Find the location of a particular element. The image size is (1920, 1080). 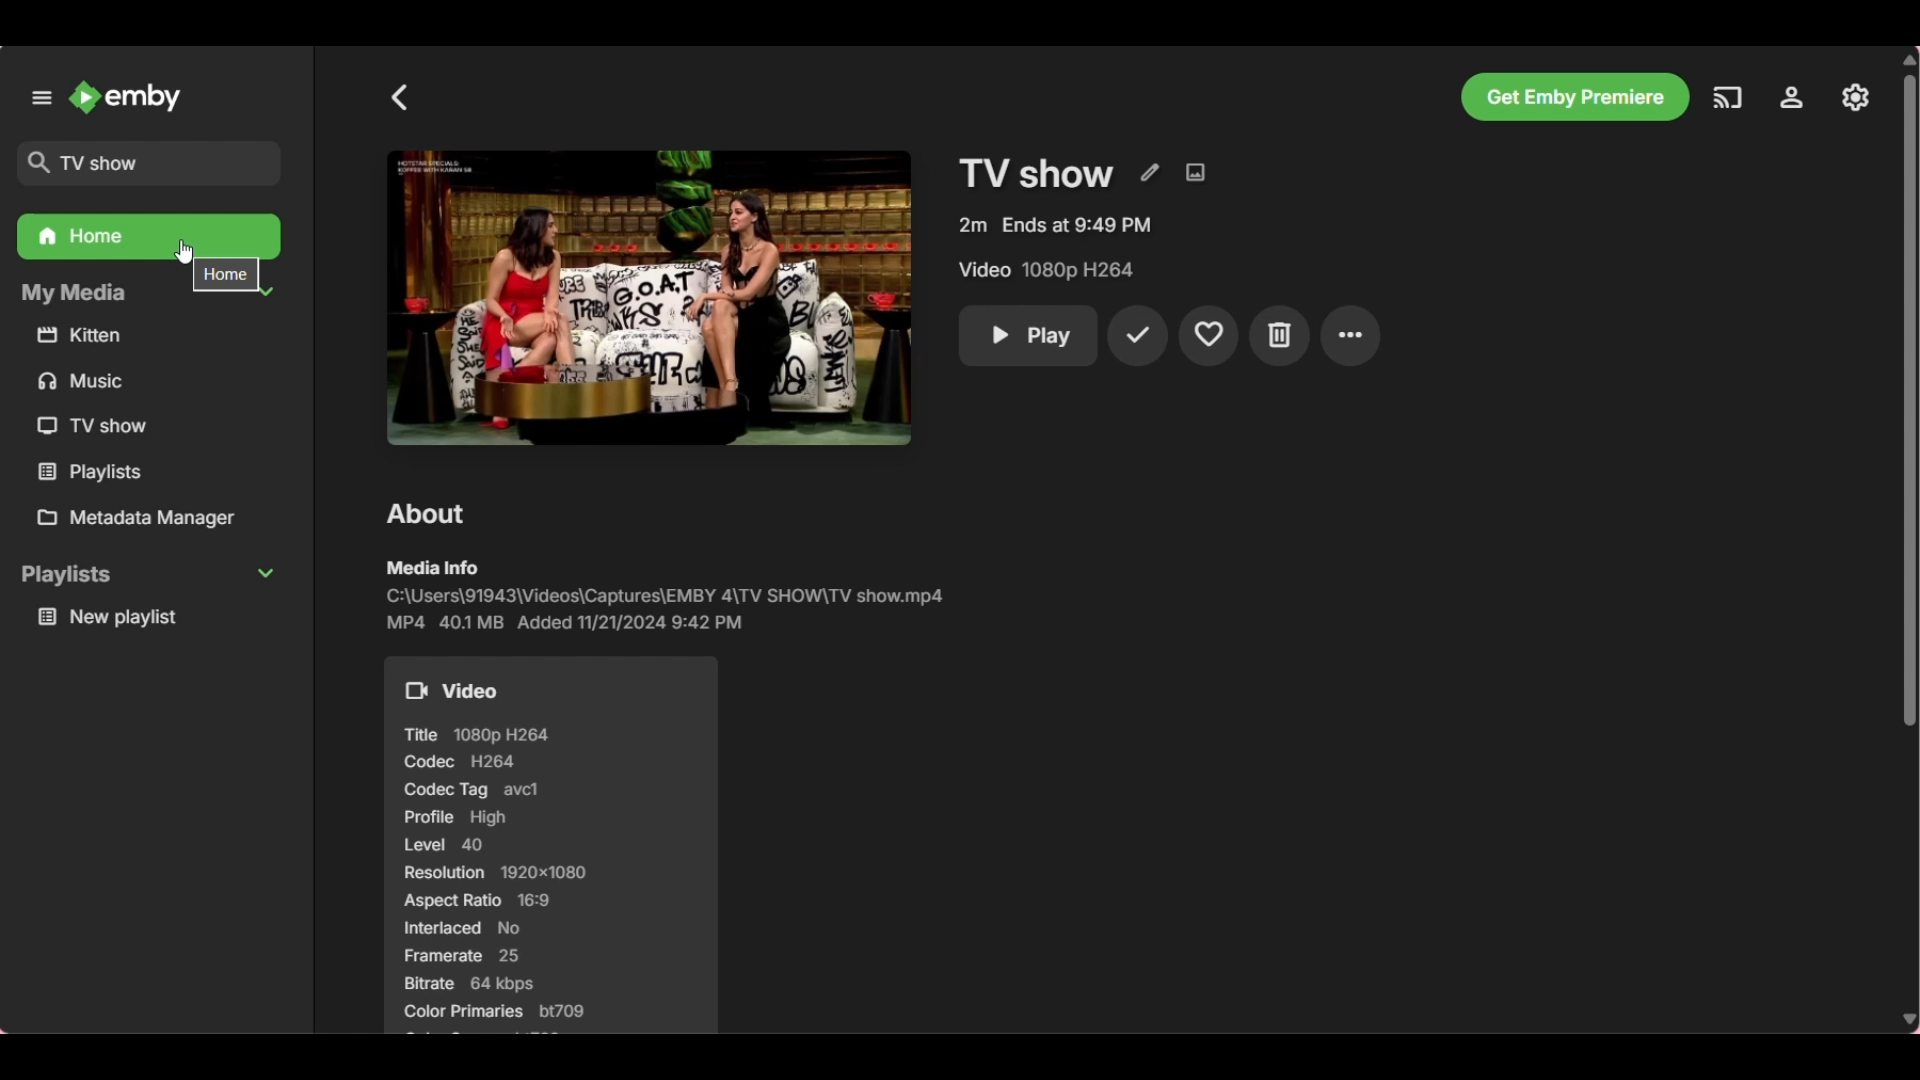

Manage Emby server is located at coordinates (1793, 98).